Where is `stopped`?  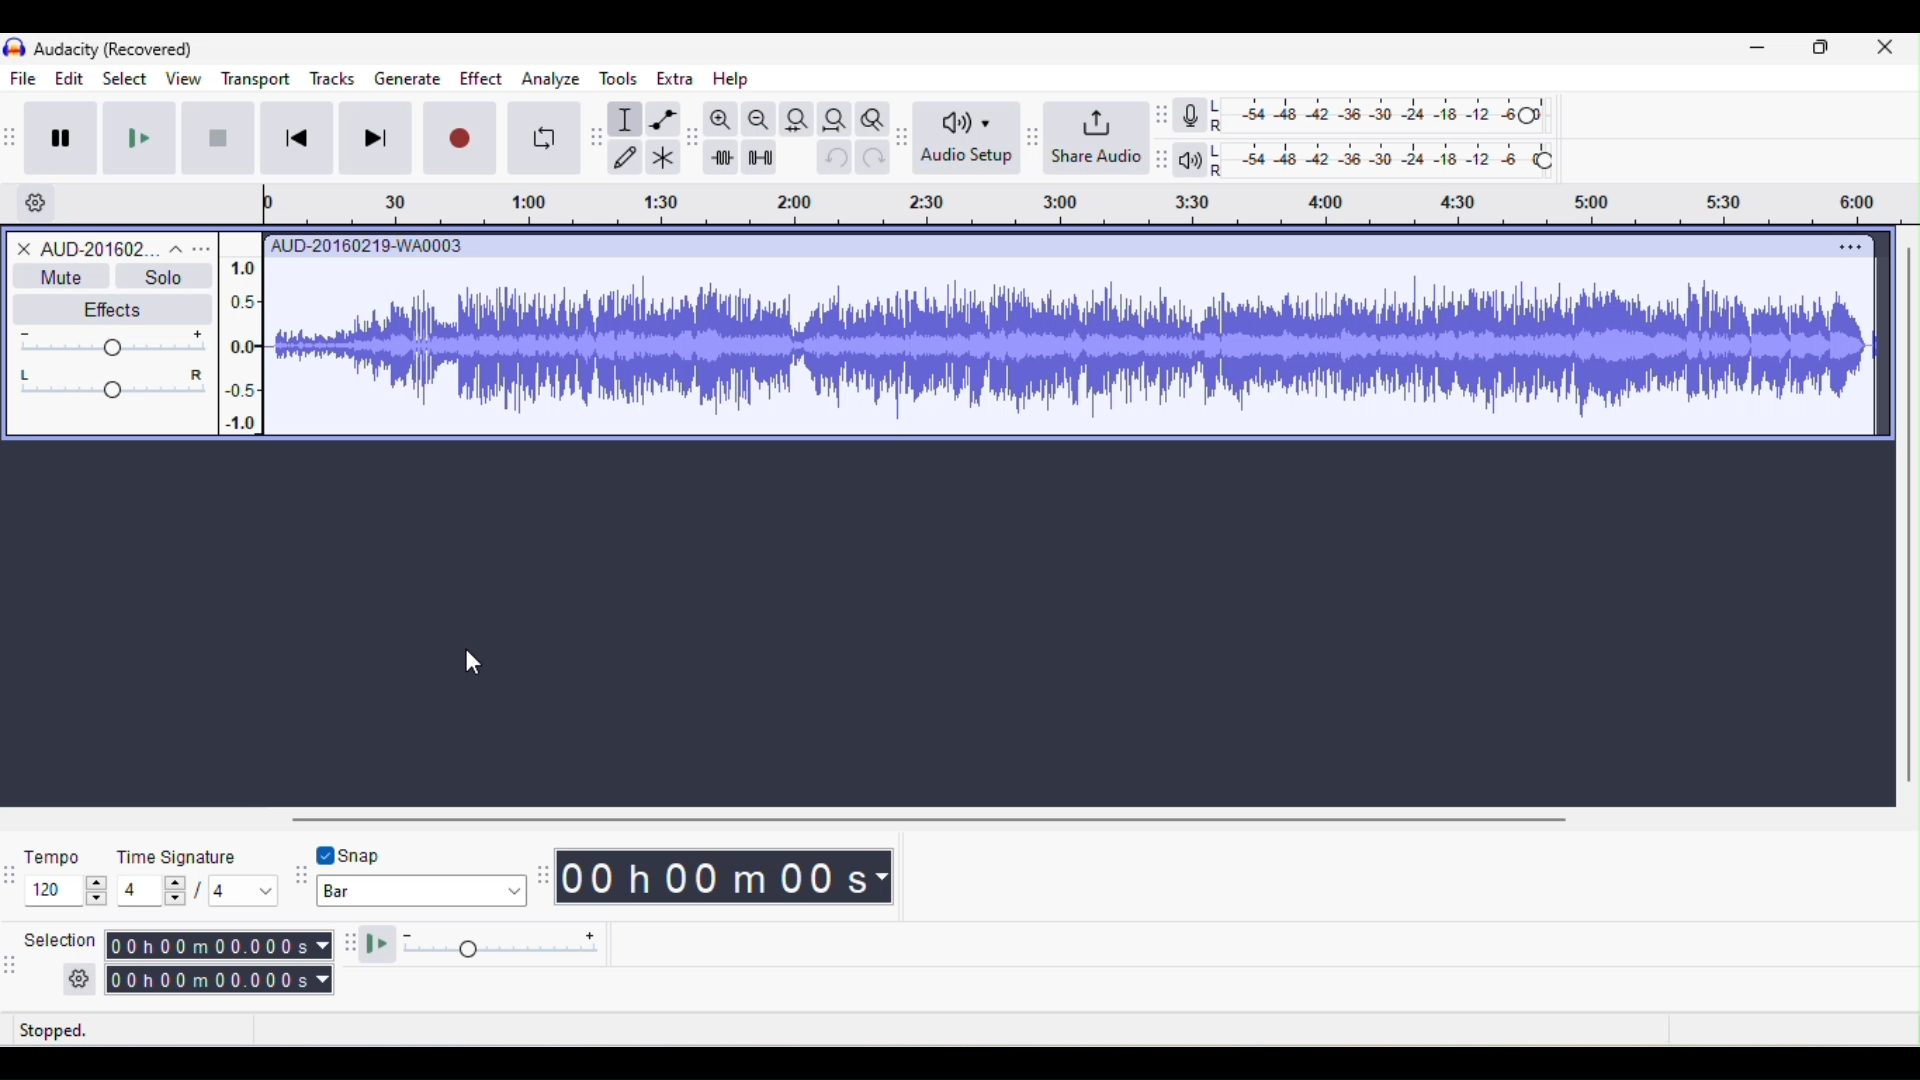
stopped is located at coordinates (81, 1031).